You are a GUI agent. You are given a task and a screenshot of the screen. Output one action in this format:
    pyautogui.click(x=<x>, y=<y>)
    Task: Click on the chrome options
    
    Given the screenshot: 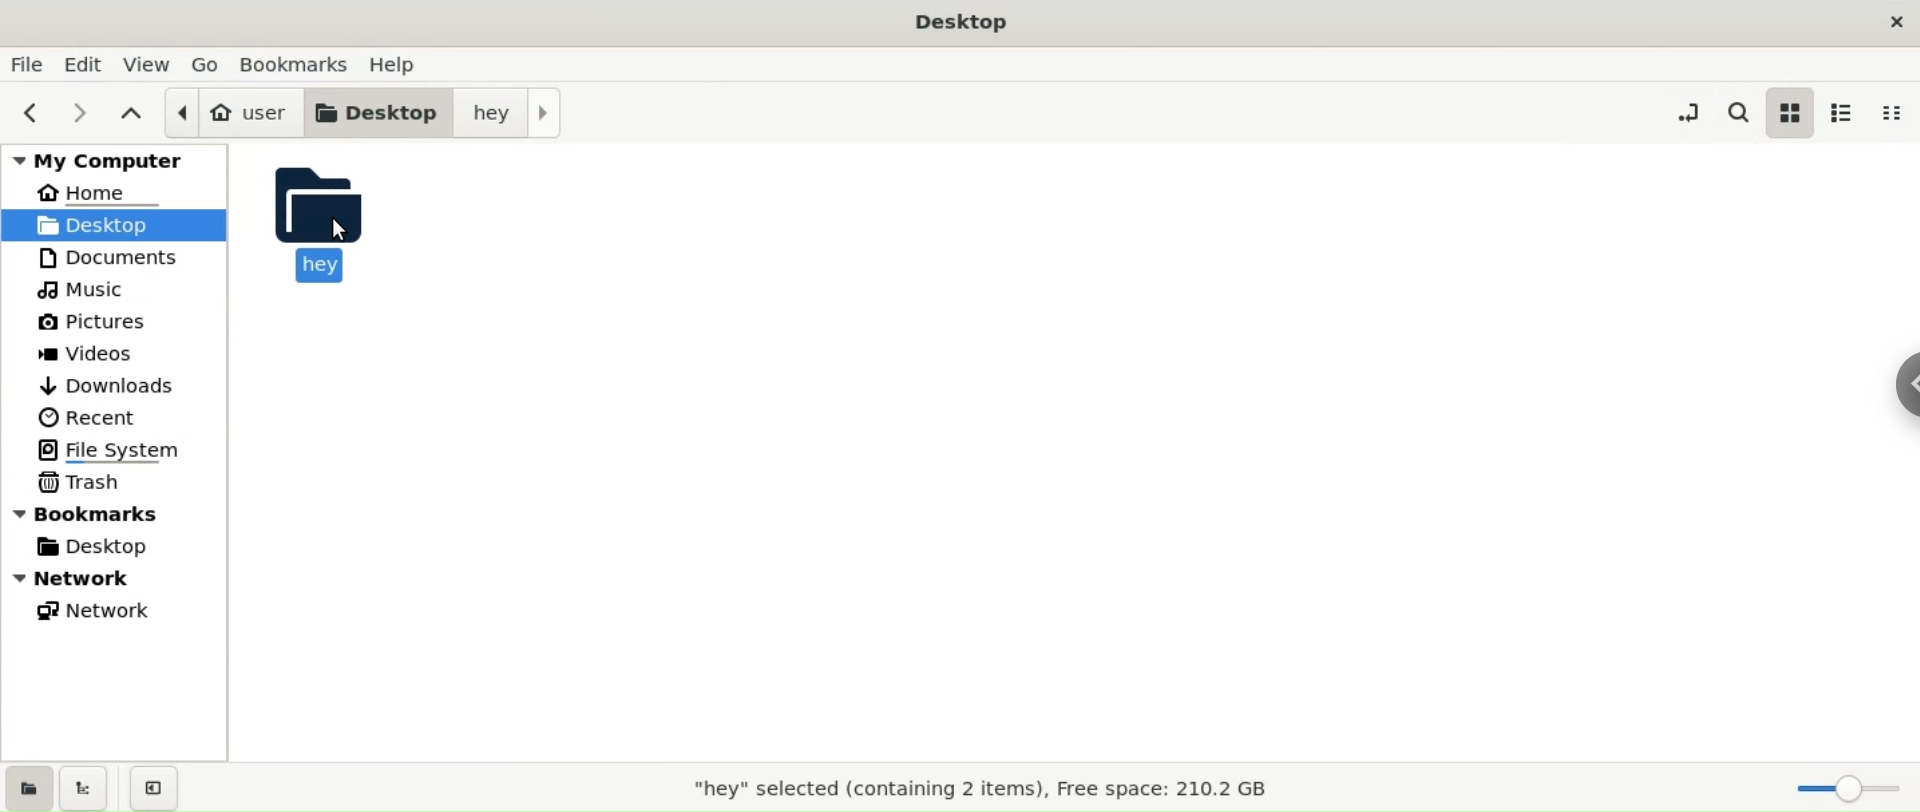 What is the action you would take?
    pyautogui.click(x=1903, y=384)
    